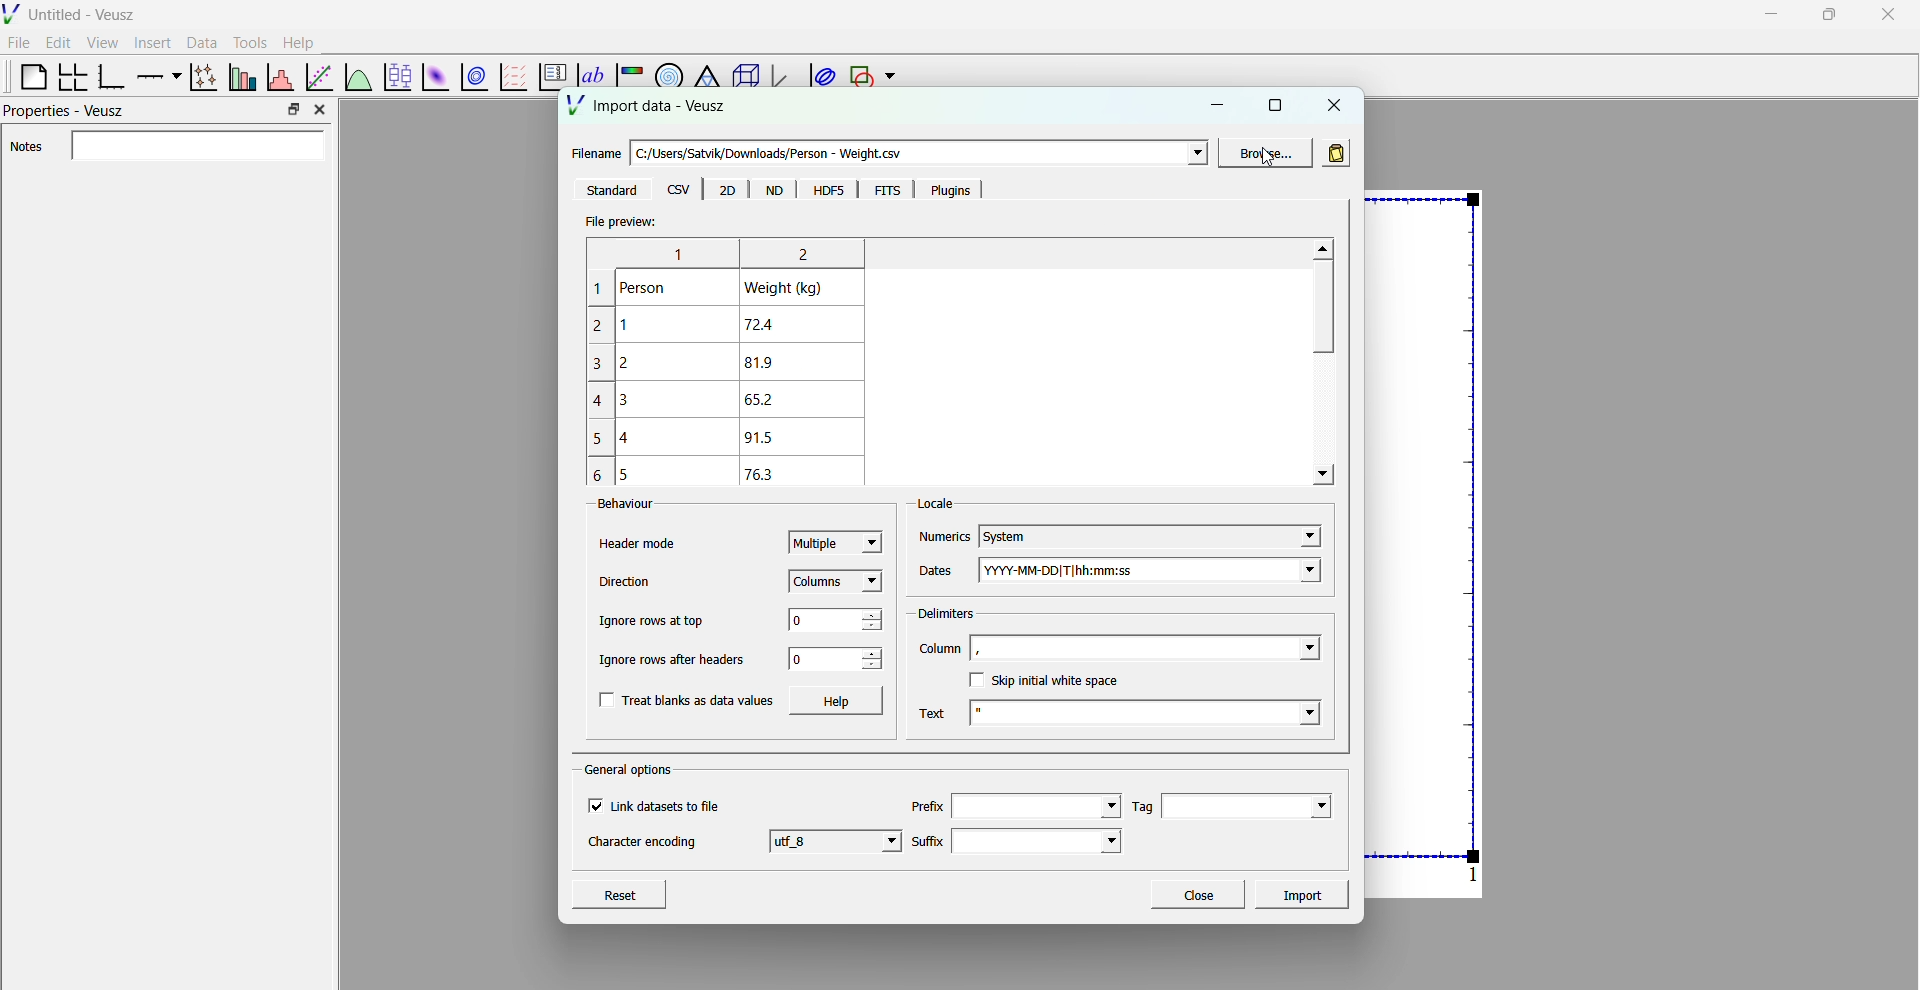 This screenshot has height=990, width=1920. Describe the element at coordinates (1889, 15) in the screenshot. I see `close` at that location.